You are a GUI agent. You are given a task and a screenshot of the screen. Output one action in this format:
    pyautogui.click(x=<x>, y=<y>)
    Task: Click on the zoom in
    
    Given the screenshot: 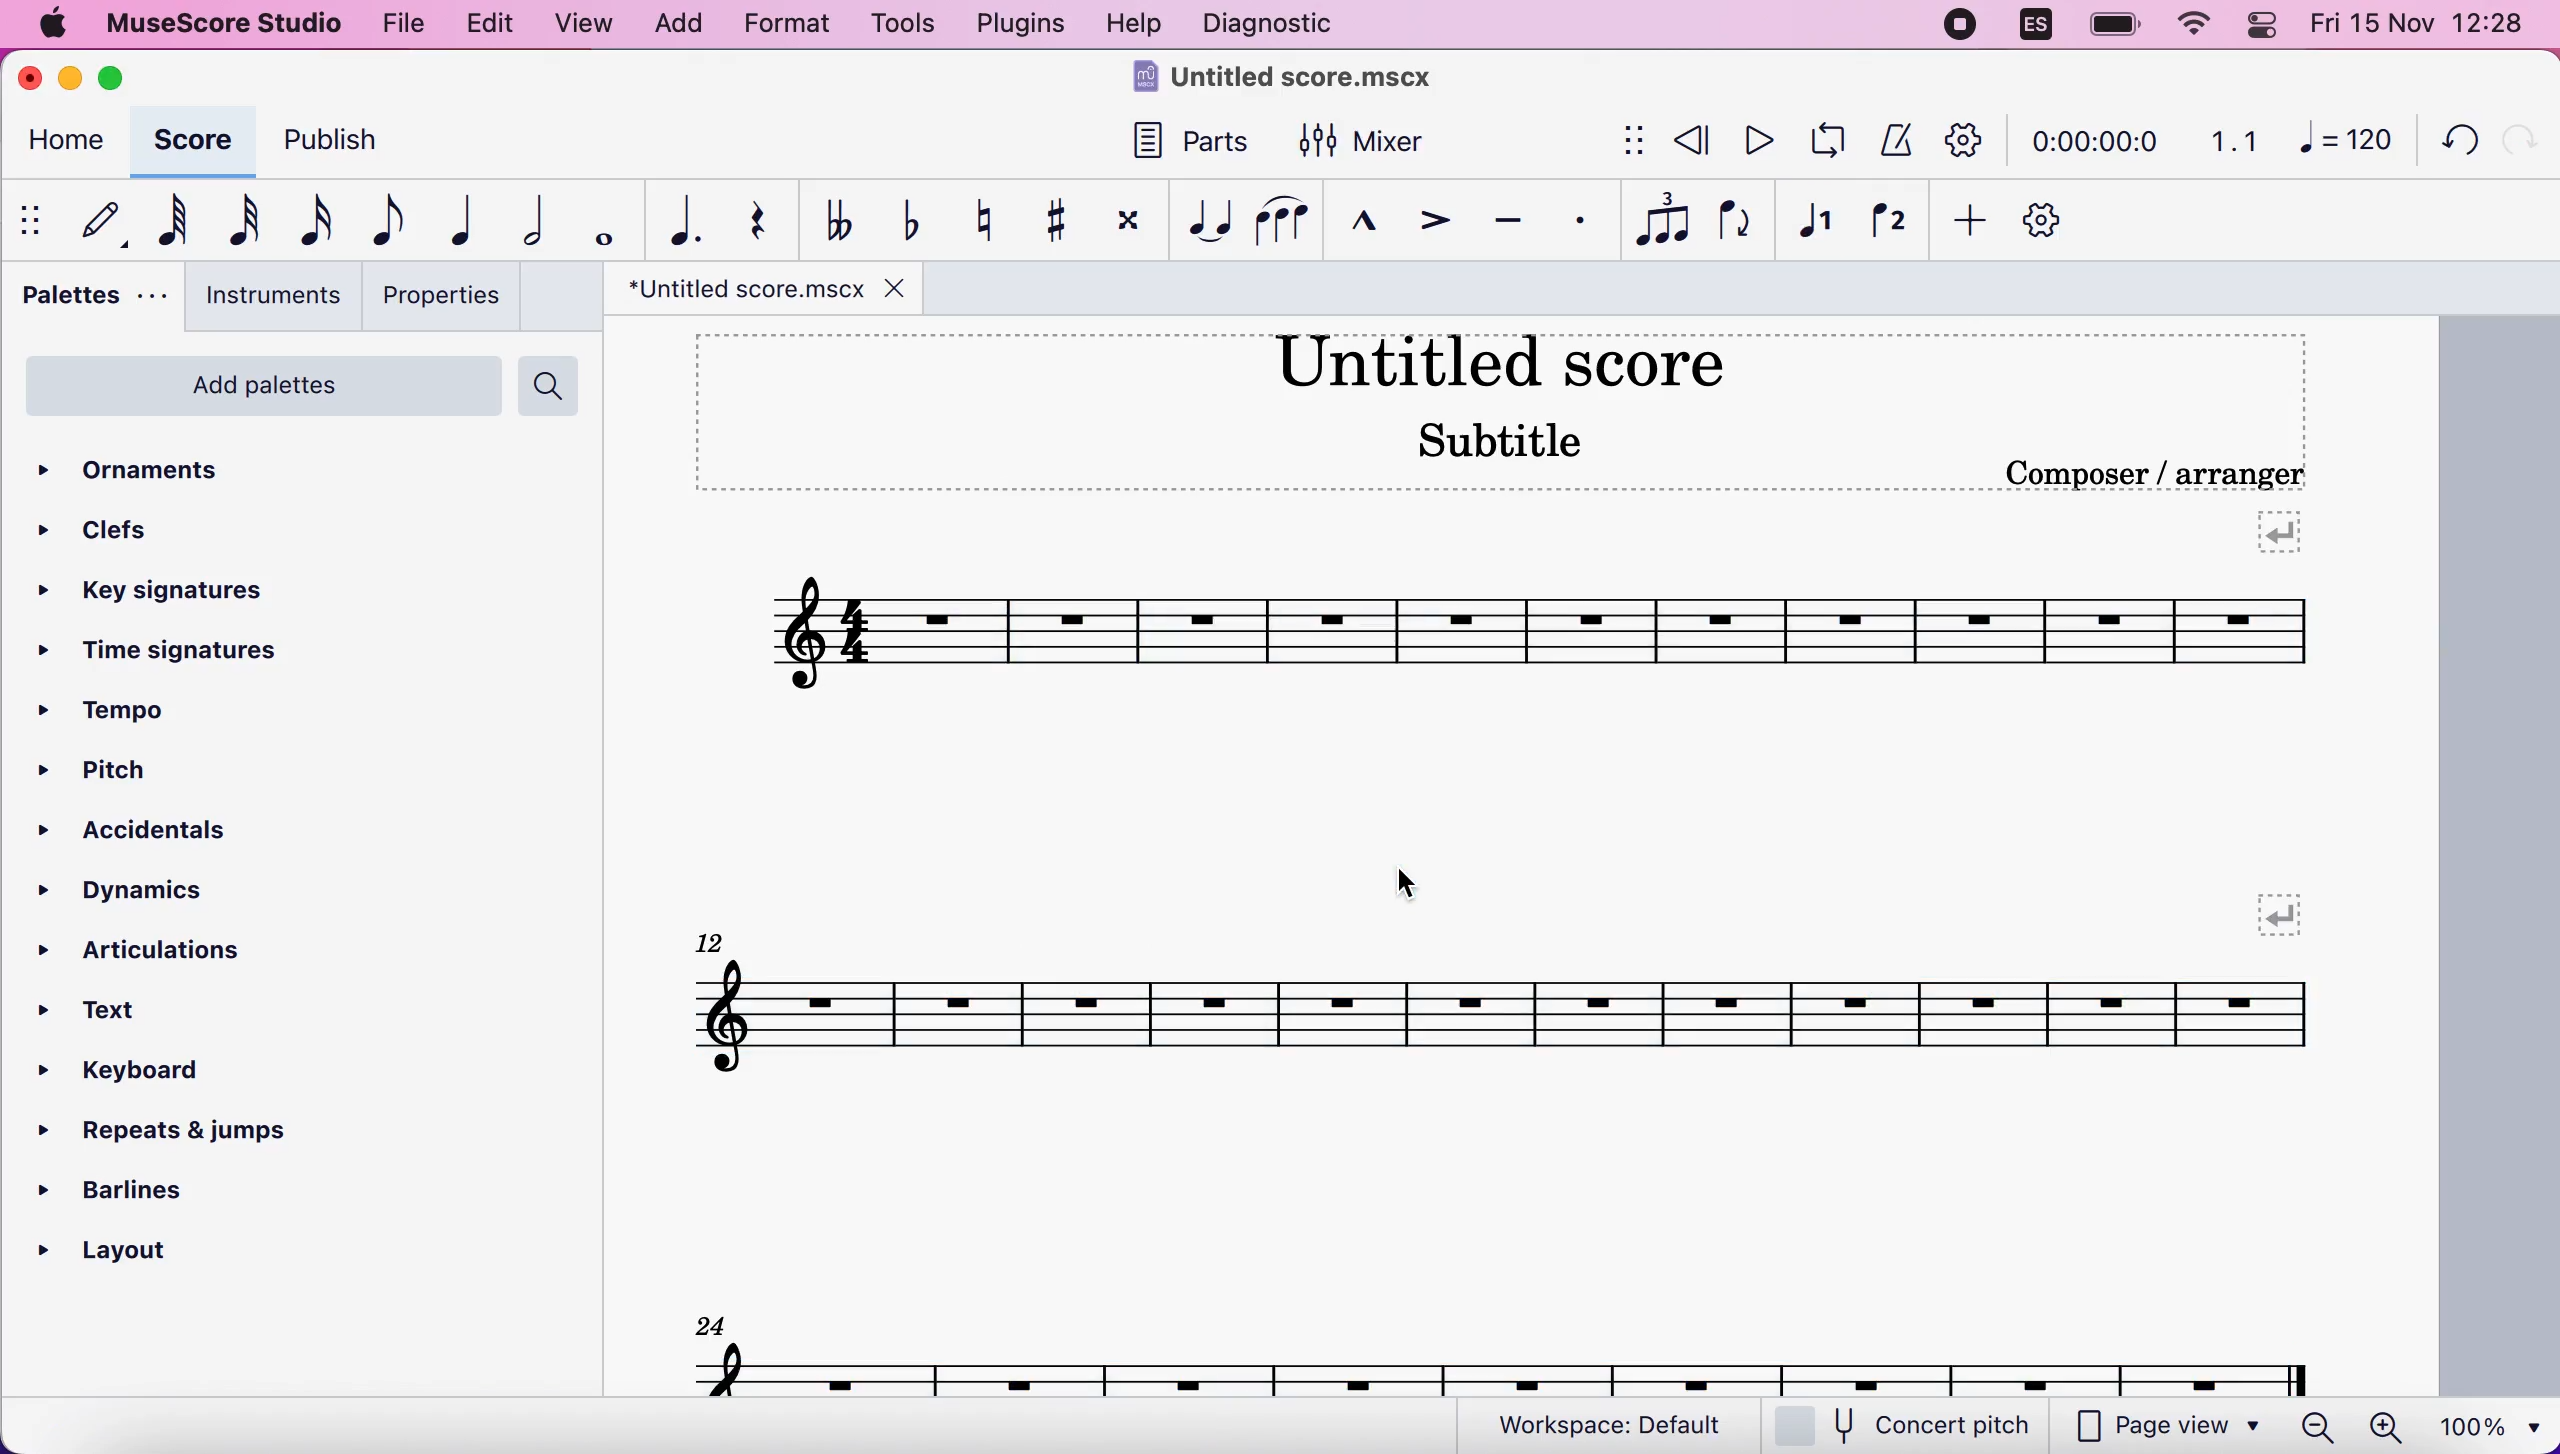 What is the action you would take?
    pyautogui.click(x=2384, y=1427)
    